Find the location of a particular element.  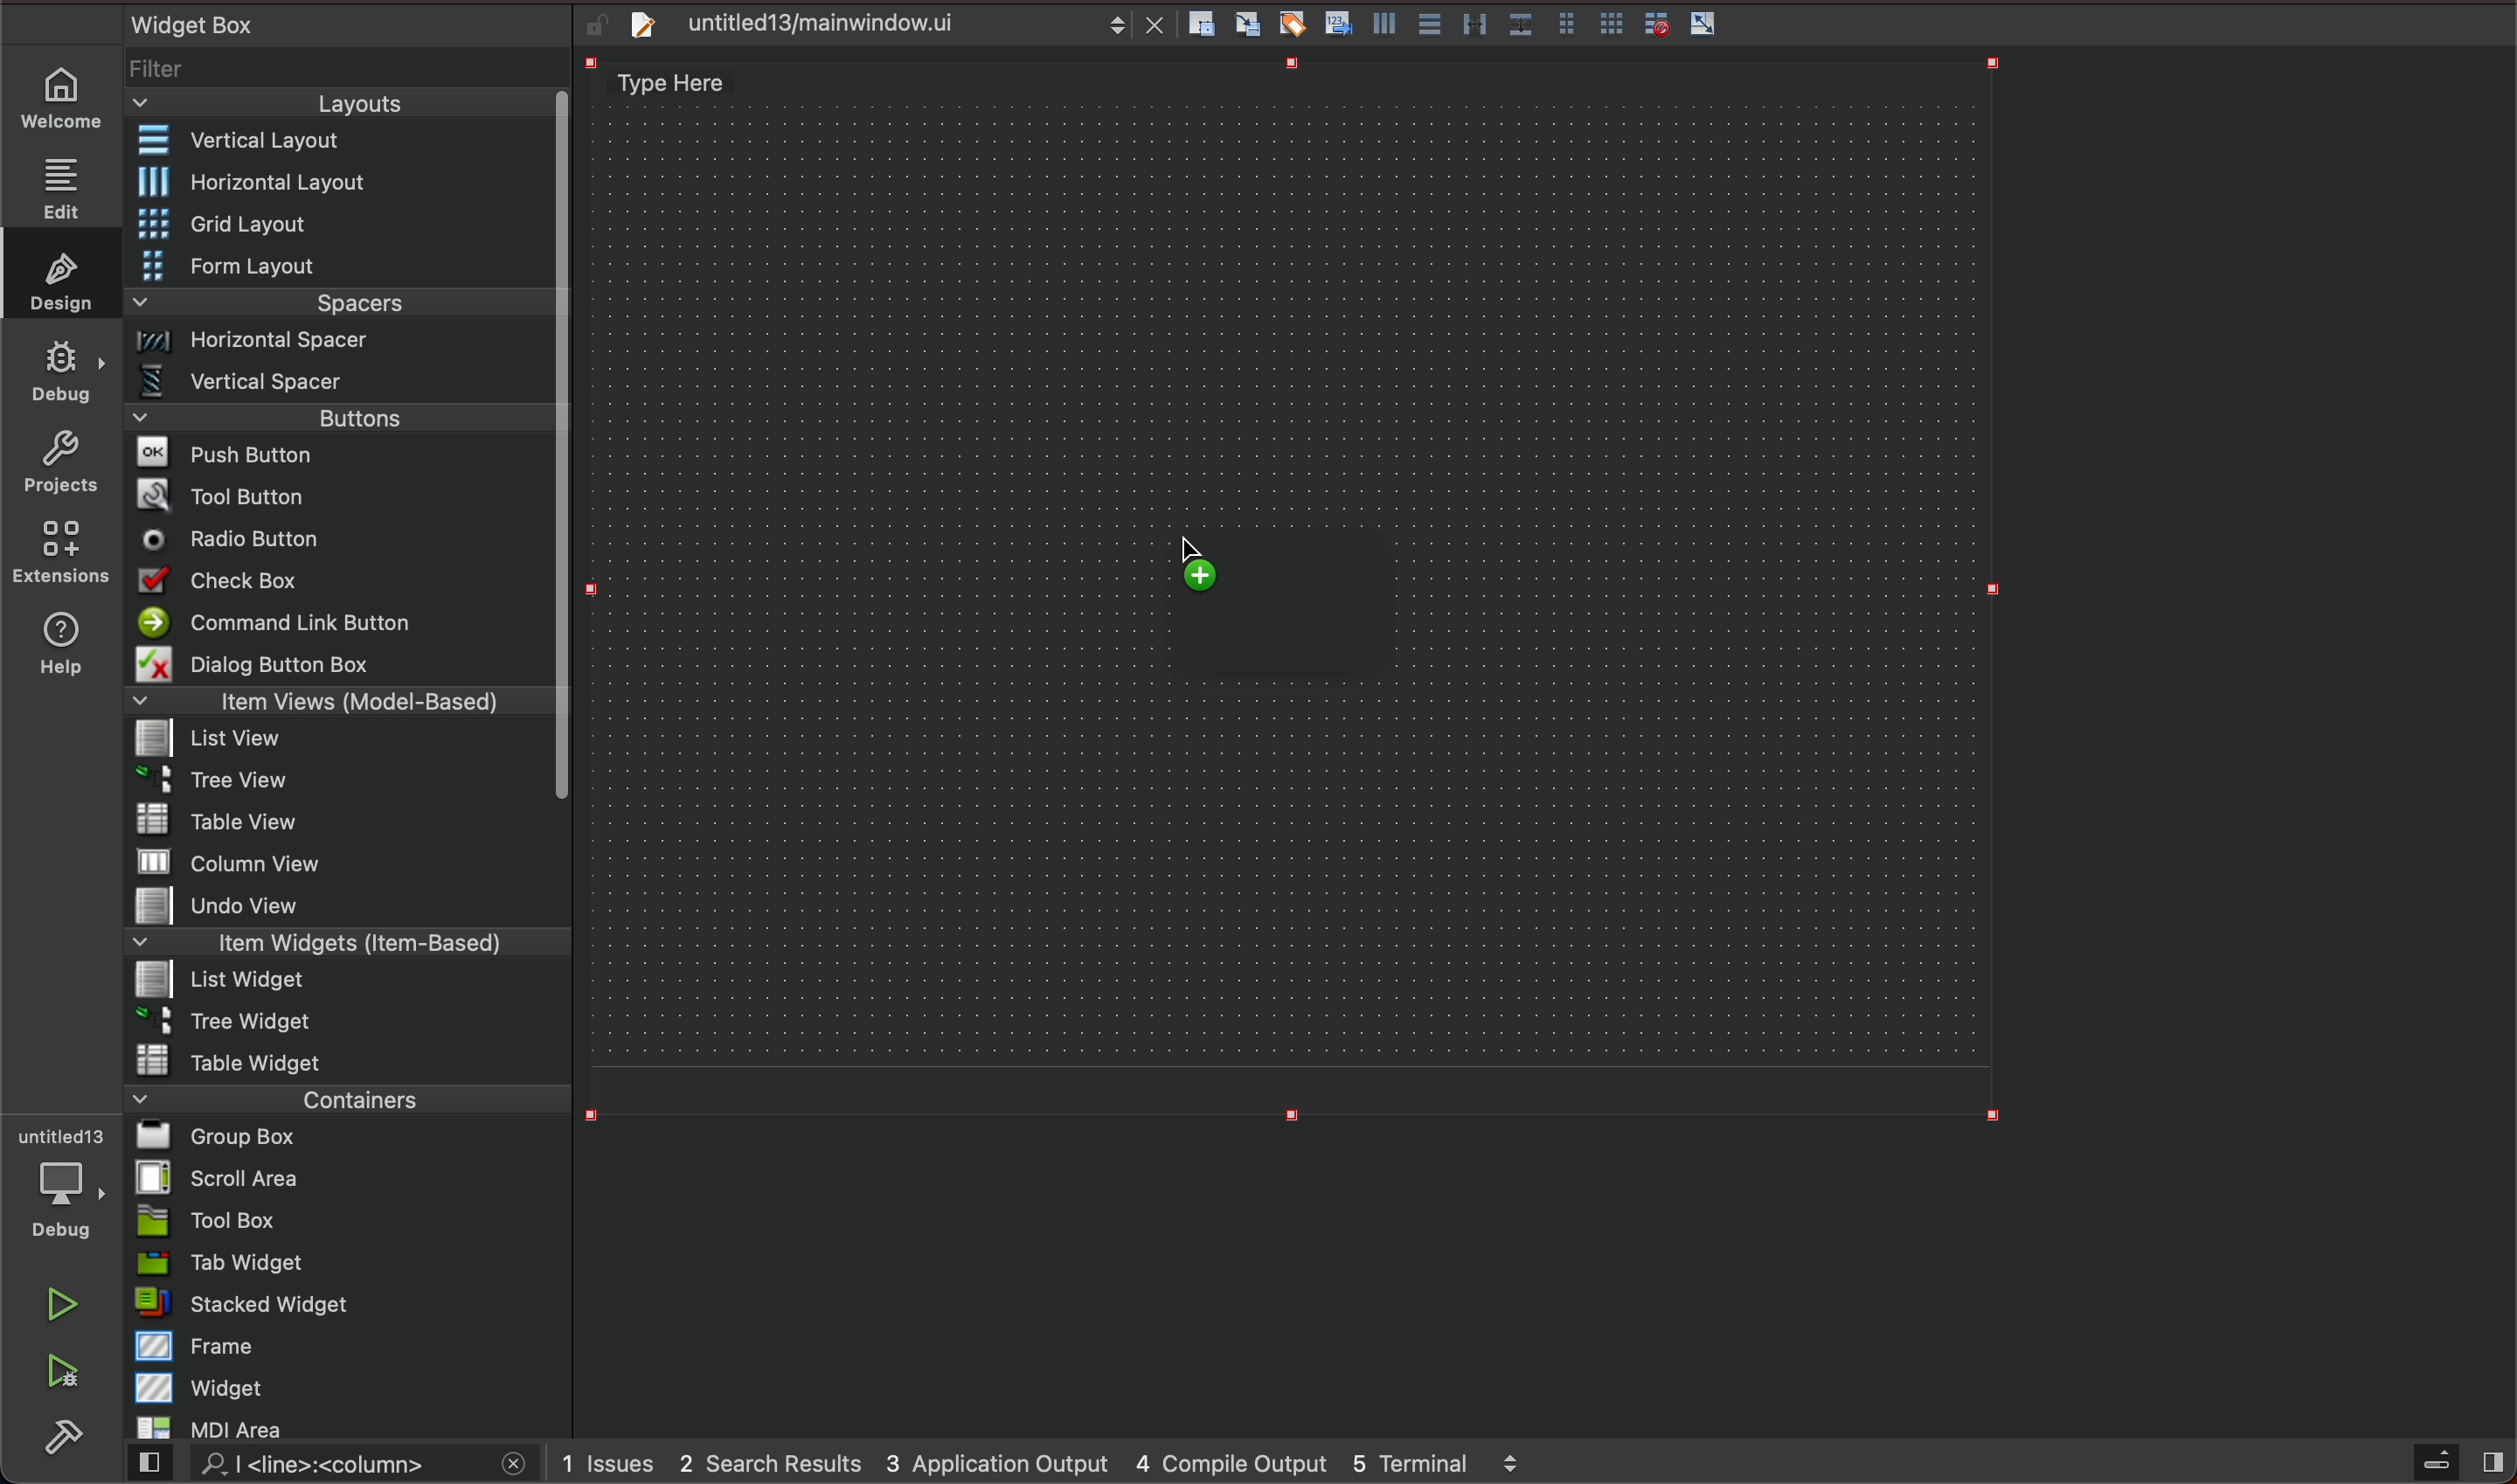

vertical layout is located at coordinates (339, 140).